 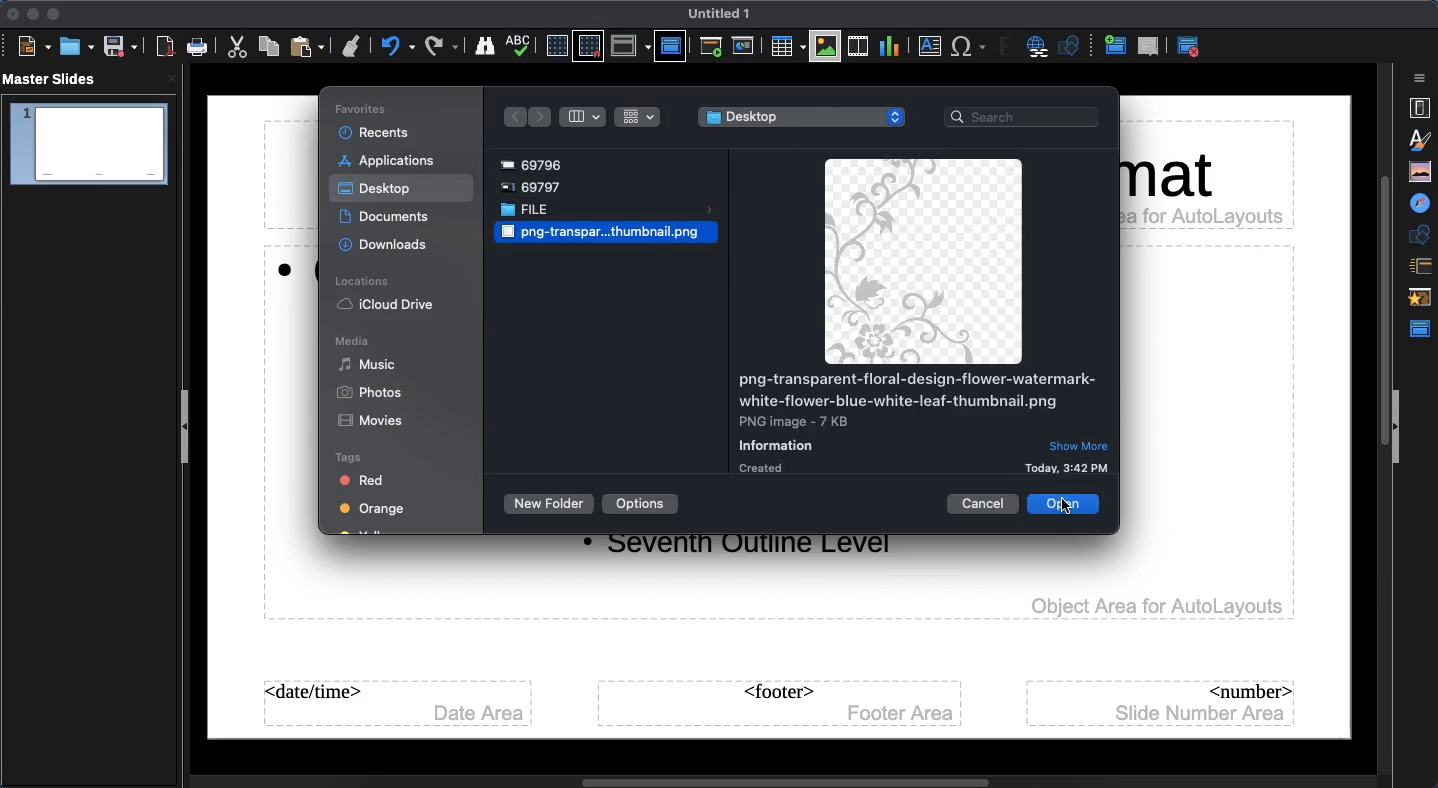 What do you see at coordinates (377, 189) in the screenshot?
I see `Desktop` at bounding box center [377, 189].